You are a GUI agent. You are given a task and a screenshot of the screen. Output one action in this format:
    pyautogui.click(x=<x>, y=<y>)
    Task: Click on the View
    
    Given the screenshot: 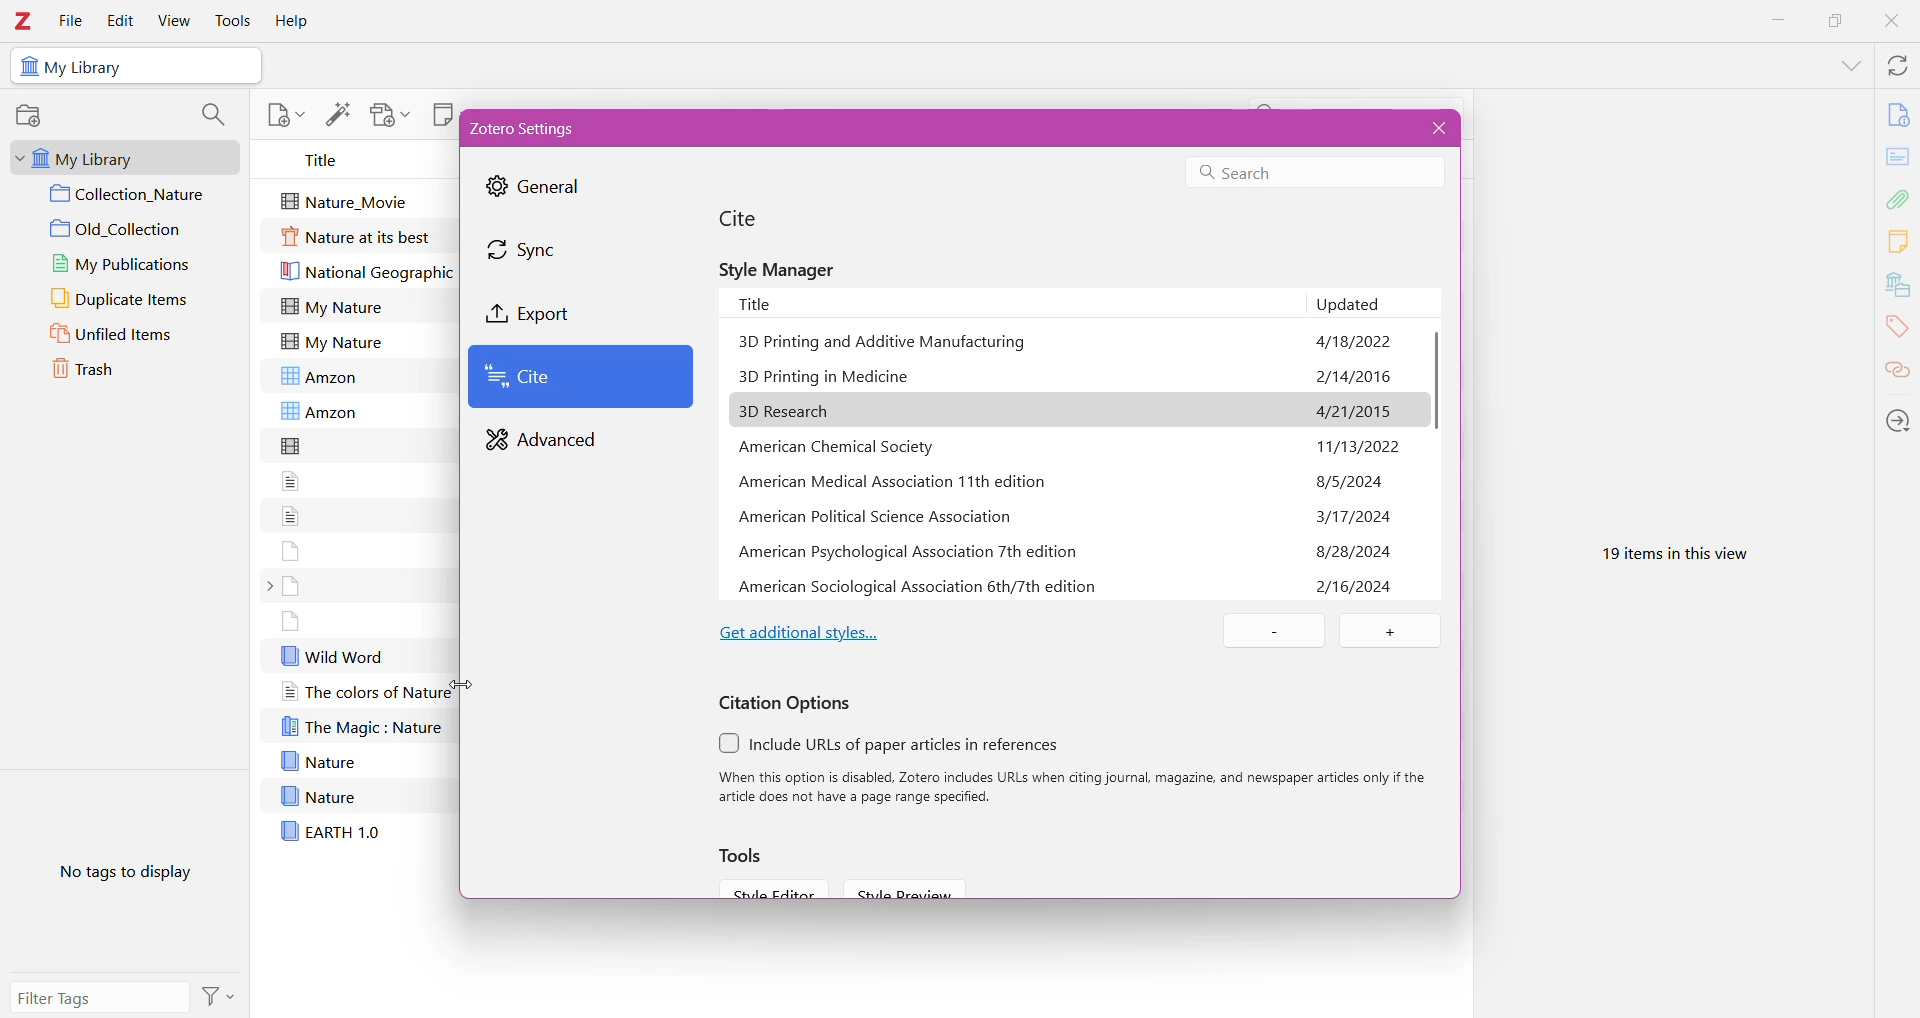 What is the action you would take?
    pyautogui.click(x=174, y=20)
    